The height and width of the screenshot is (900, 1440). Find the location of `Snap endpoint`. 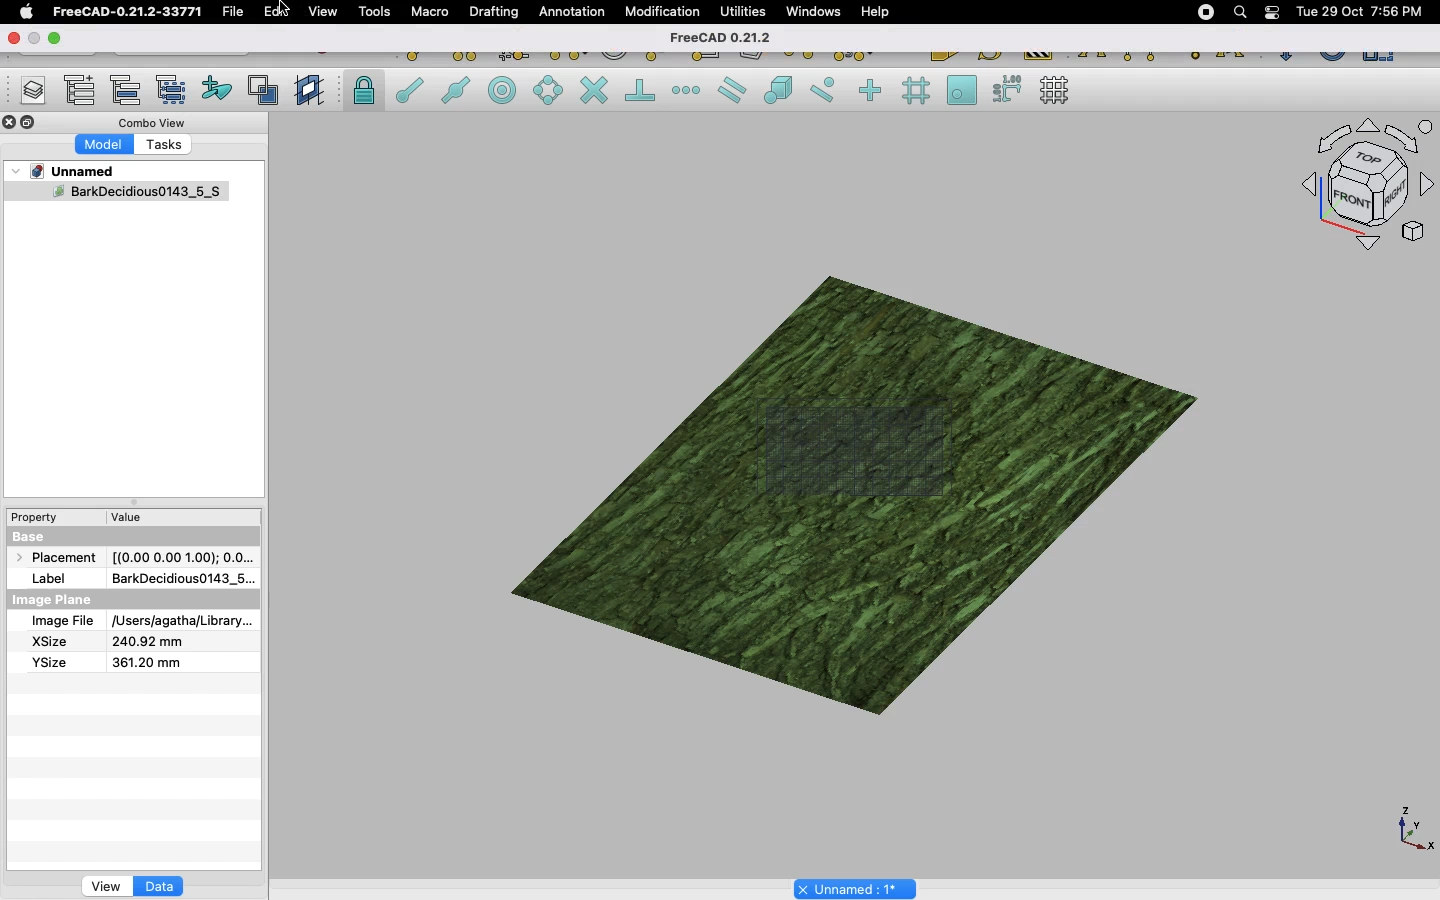

Snap endpoint is located at coordinates (410, 93).